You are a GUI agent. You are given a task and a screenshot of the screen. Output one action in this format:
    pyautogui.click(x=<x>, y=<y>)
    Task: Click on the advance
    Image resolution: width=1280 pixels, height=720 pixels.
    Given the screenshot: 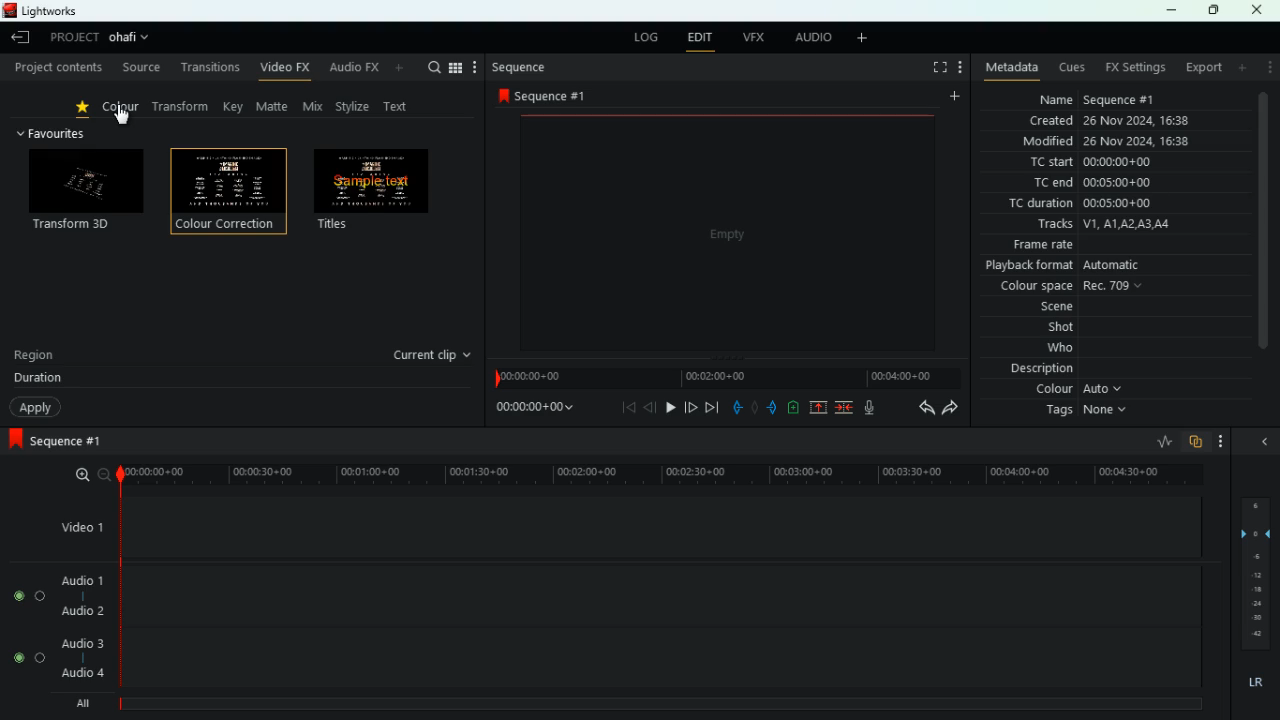 What is the action you would take?
    pyautogui.click(x=688, y=406)
    